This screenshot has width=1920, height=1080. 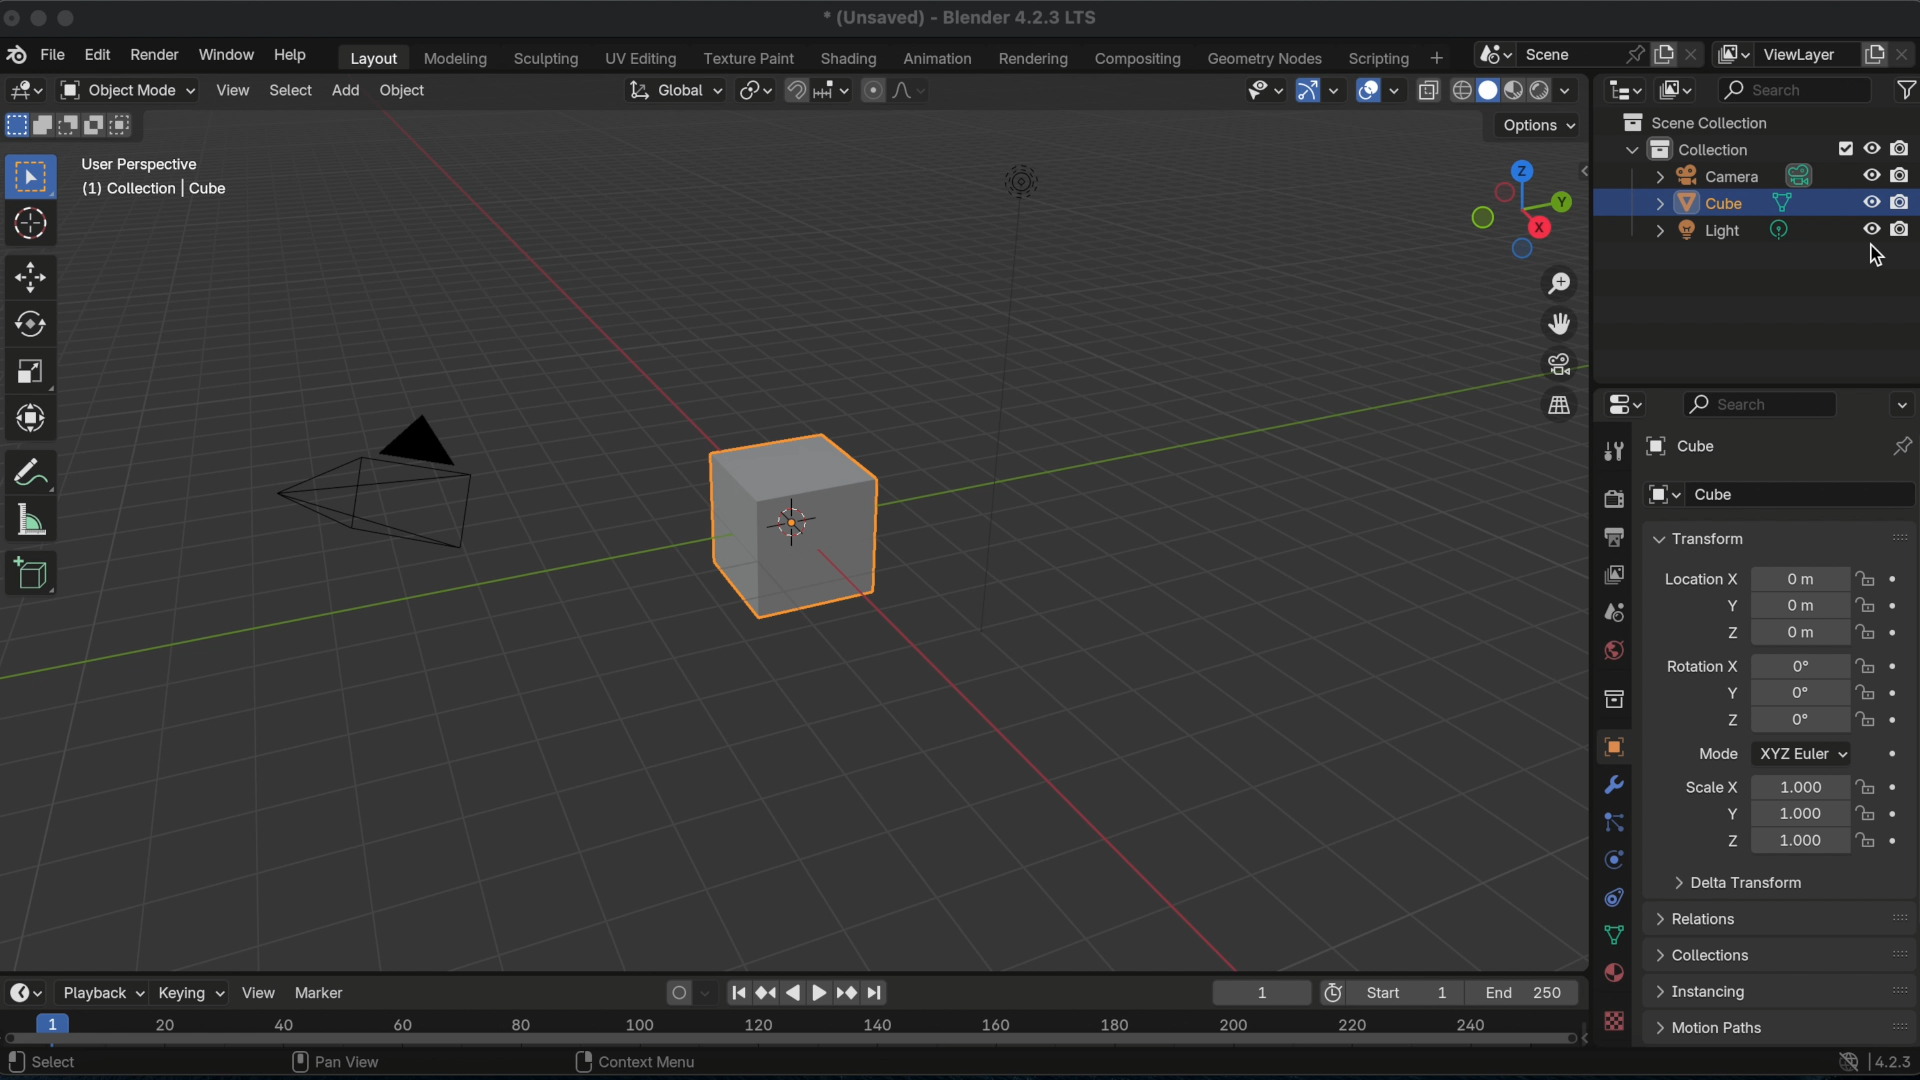 I want to click on preset viewpoints, so click(x=1521, y=210).